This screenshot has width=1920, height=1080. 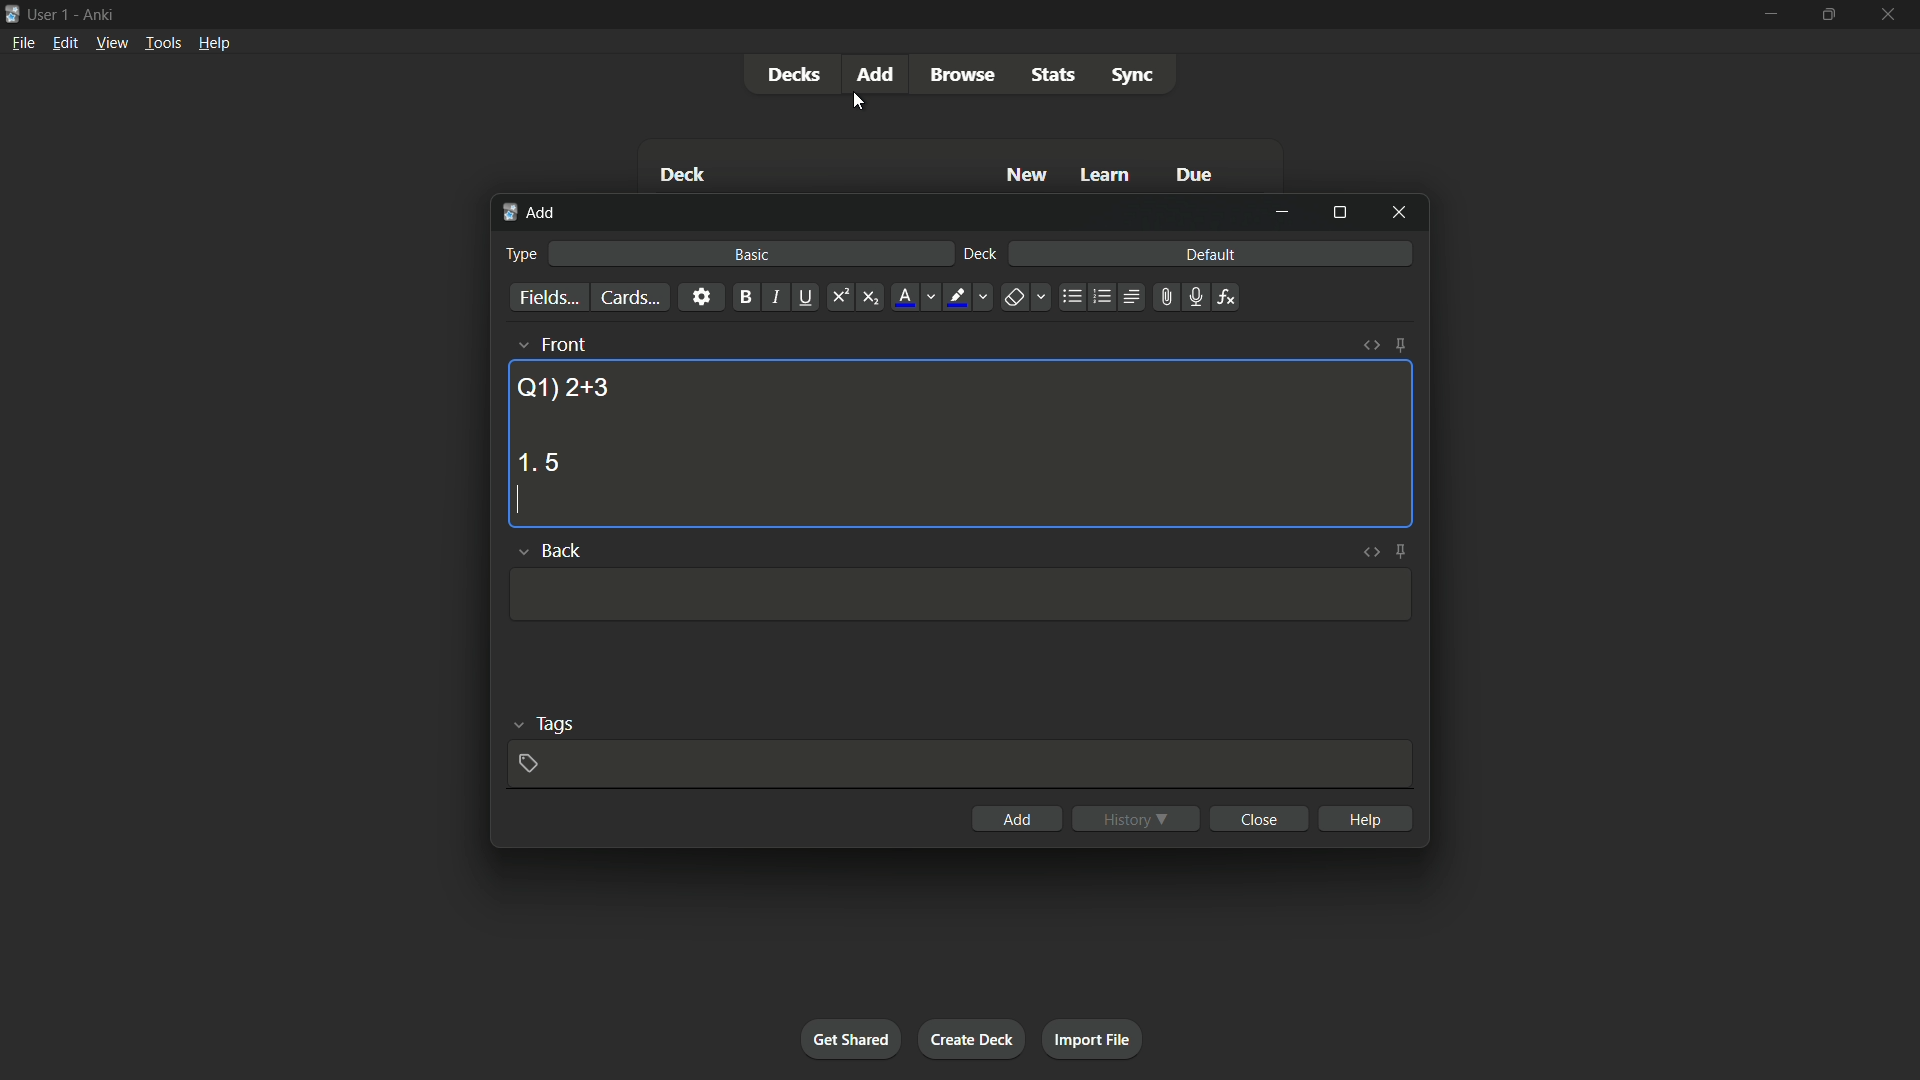 I want to click on get shared, so click(x=850, y=1038).